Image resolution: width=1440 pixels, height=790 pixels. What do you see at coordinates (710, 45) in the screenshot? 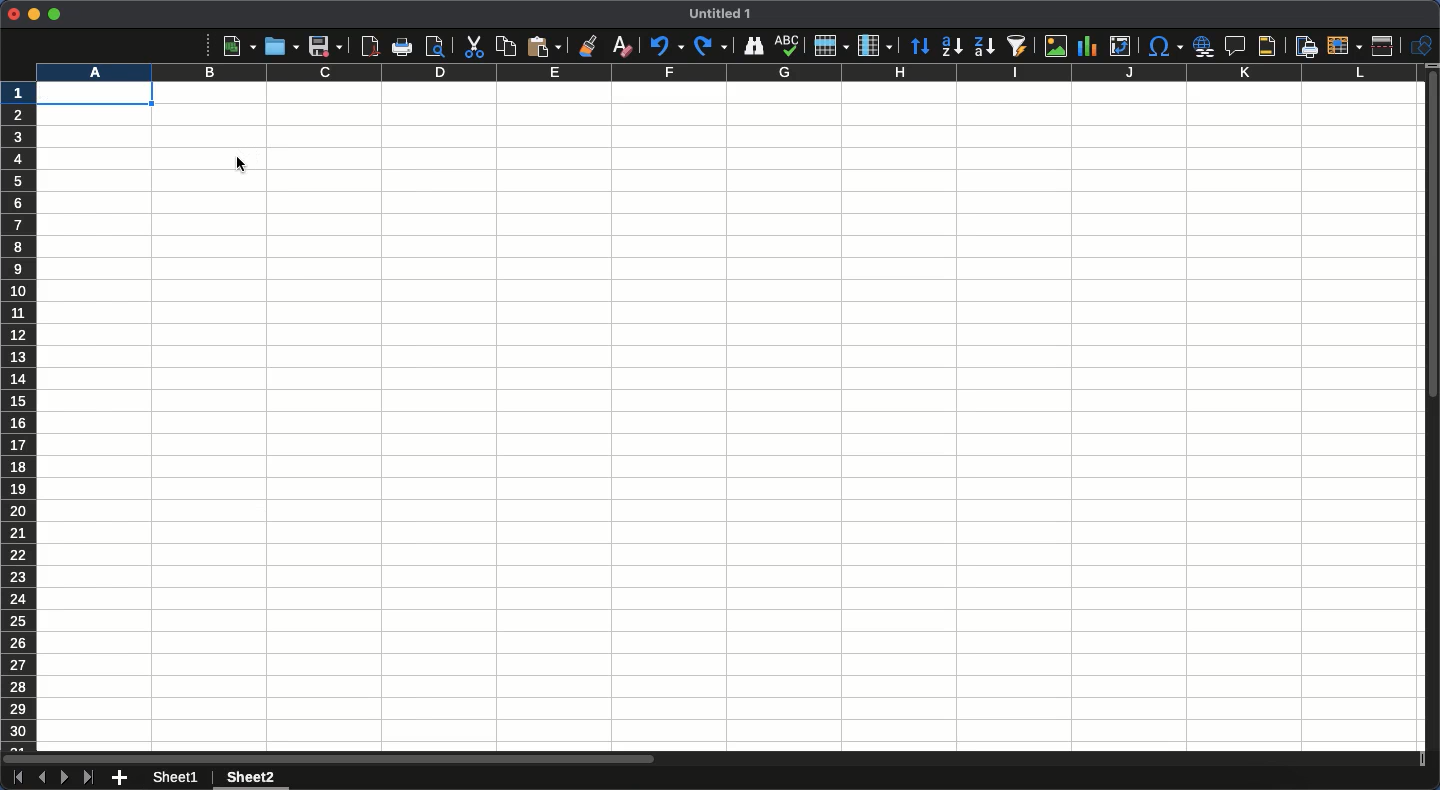
I see `Redo` at bounding box center [710, 45].